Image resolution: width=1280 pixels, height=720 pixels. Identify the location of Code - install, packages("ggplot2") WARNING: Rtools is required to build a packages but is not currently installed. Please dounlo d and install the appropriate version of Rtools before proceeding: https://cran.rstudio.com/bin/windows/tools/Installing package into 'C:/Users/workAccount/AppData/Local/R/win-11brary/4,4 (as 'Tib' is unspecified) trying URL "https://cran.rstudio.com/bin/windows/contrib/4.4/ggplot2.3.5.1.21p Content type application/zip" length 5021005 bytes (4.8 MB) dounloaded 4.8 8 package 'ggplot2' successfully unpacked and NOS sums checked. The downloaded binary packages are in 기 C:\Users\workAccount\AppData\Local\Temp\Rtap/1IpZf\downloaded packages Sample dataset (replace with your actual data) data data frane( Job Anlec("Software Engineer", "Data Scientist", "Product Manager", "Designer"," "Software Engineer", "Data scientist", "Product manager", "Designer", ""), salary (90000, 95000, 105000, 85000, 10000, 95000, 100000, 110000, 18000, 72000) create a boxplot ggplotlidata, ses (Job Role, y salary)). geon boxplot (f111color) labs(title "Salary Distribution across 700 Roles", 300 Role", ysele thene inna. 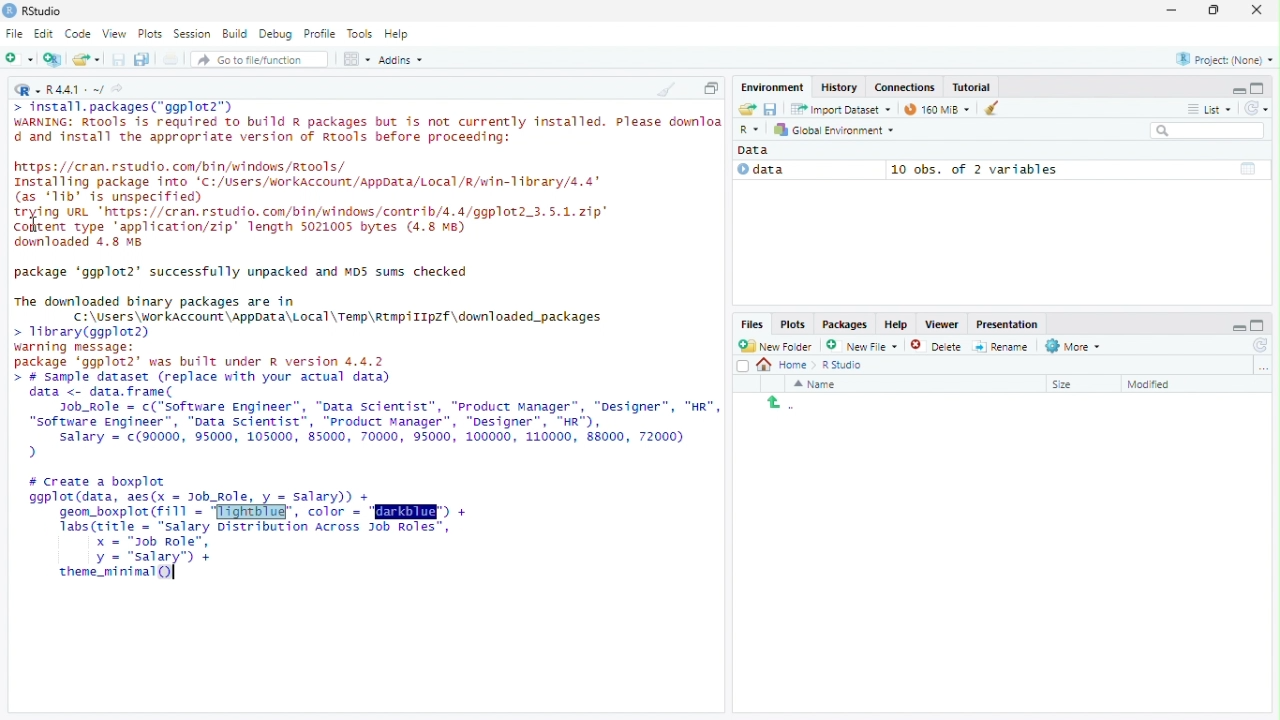
(365, 346).